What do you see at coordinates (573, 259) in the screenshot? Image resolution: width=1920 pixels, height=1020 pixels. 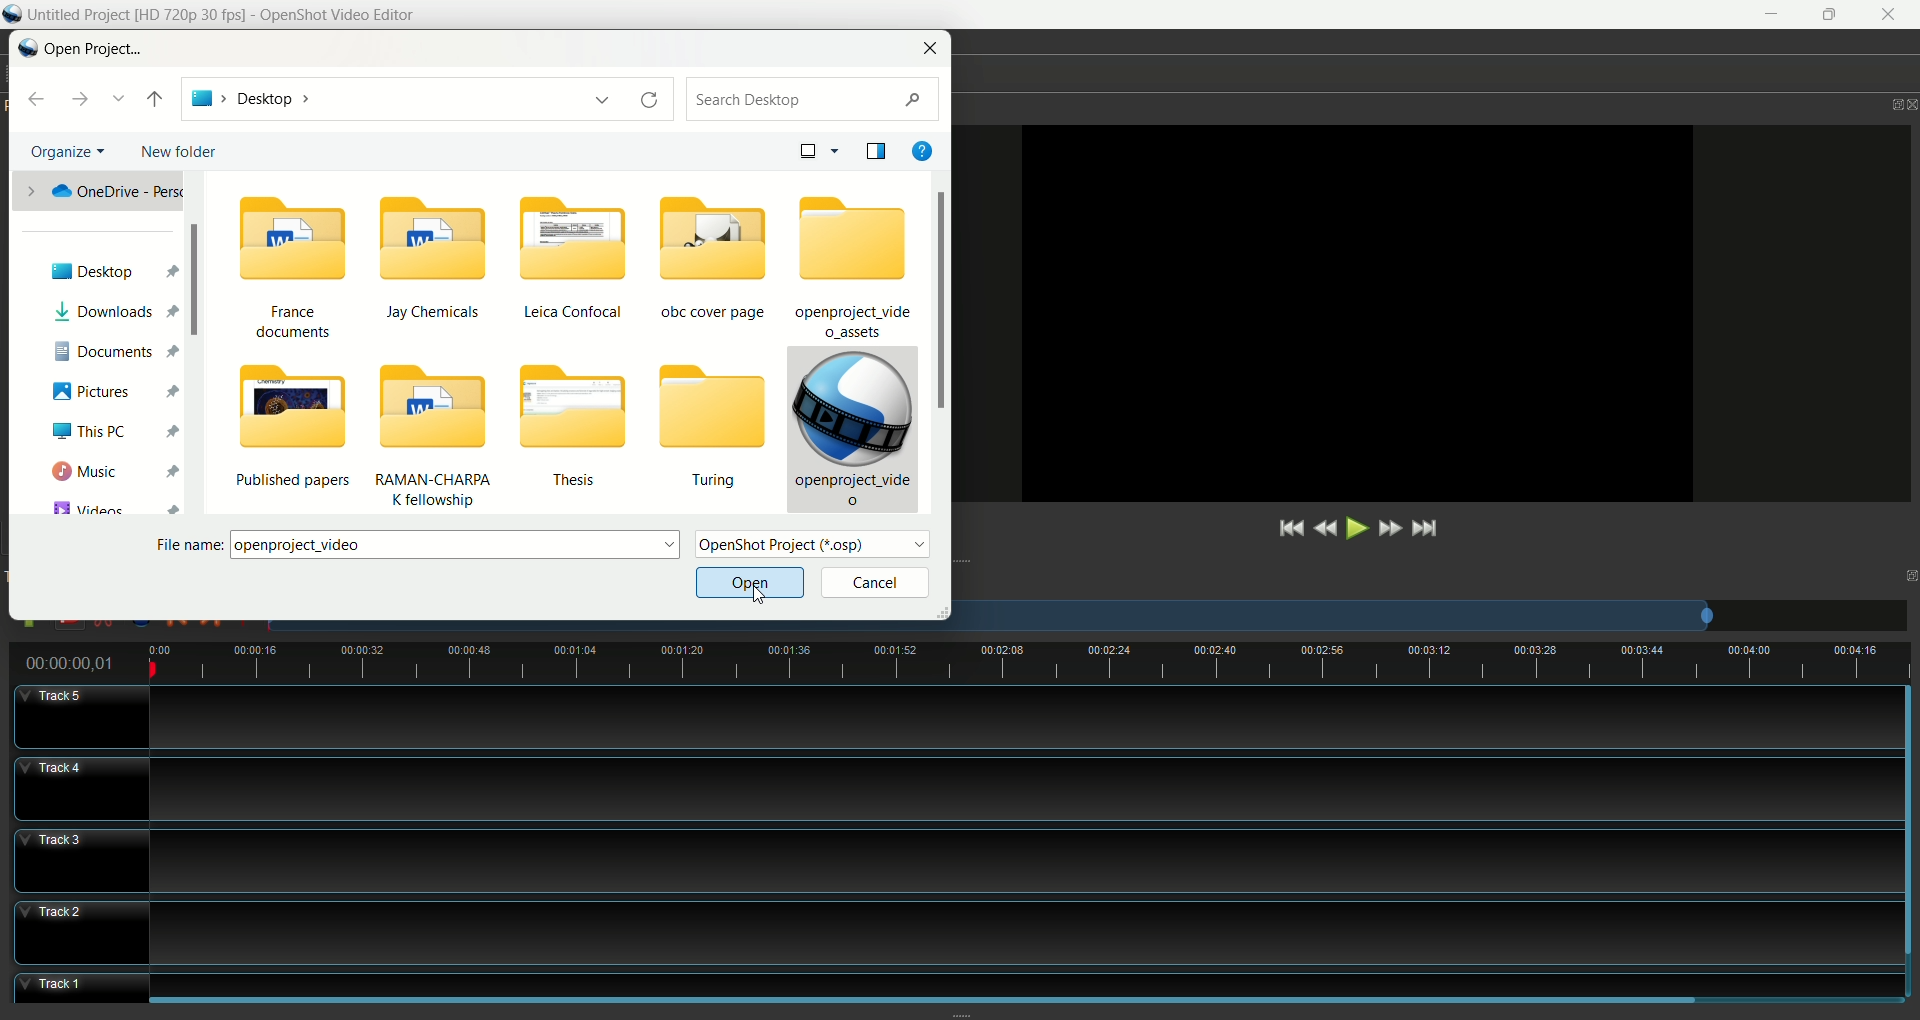 I see `Leica Confocal` at bounding box center [573, 259].